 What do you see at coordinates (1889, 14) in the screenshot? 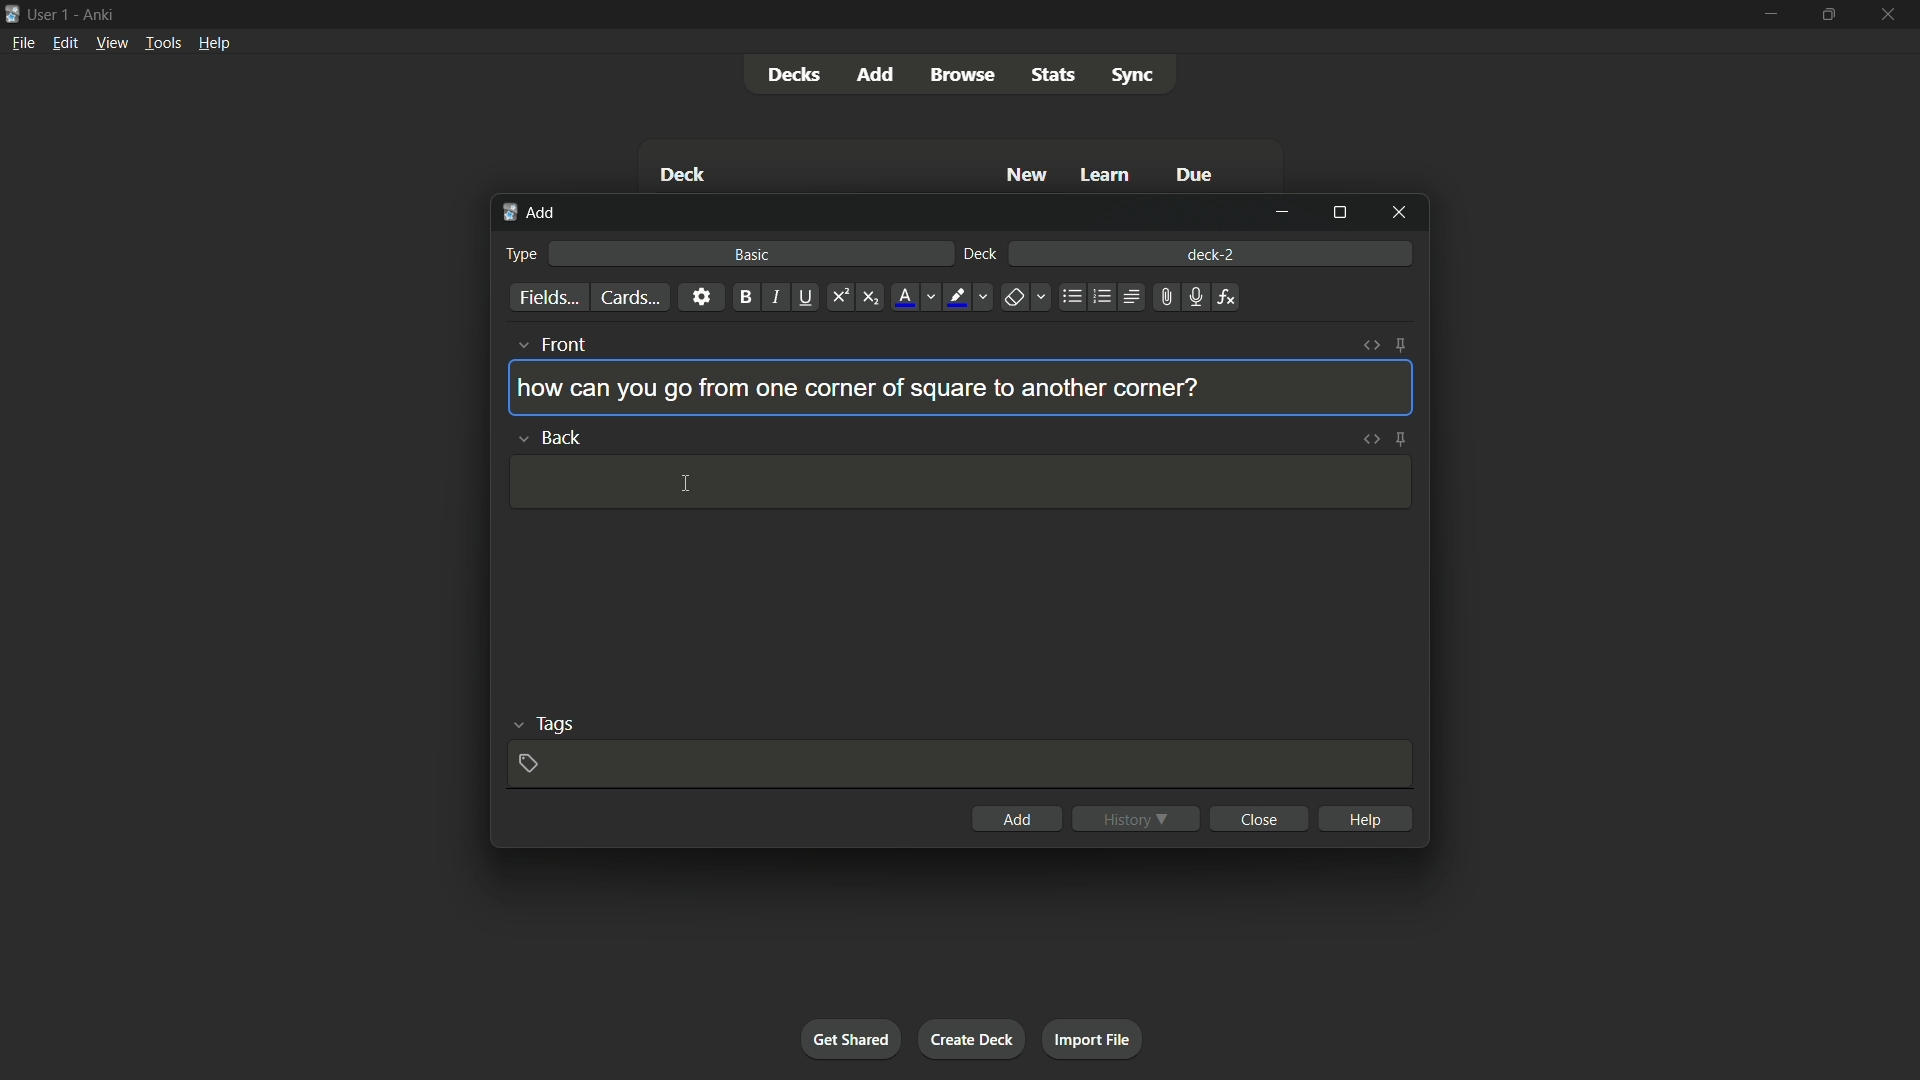
I see `close app` at bounding box center [1889, 14].